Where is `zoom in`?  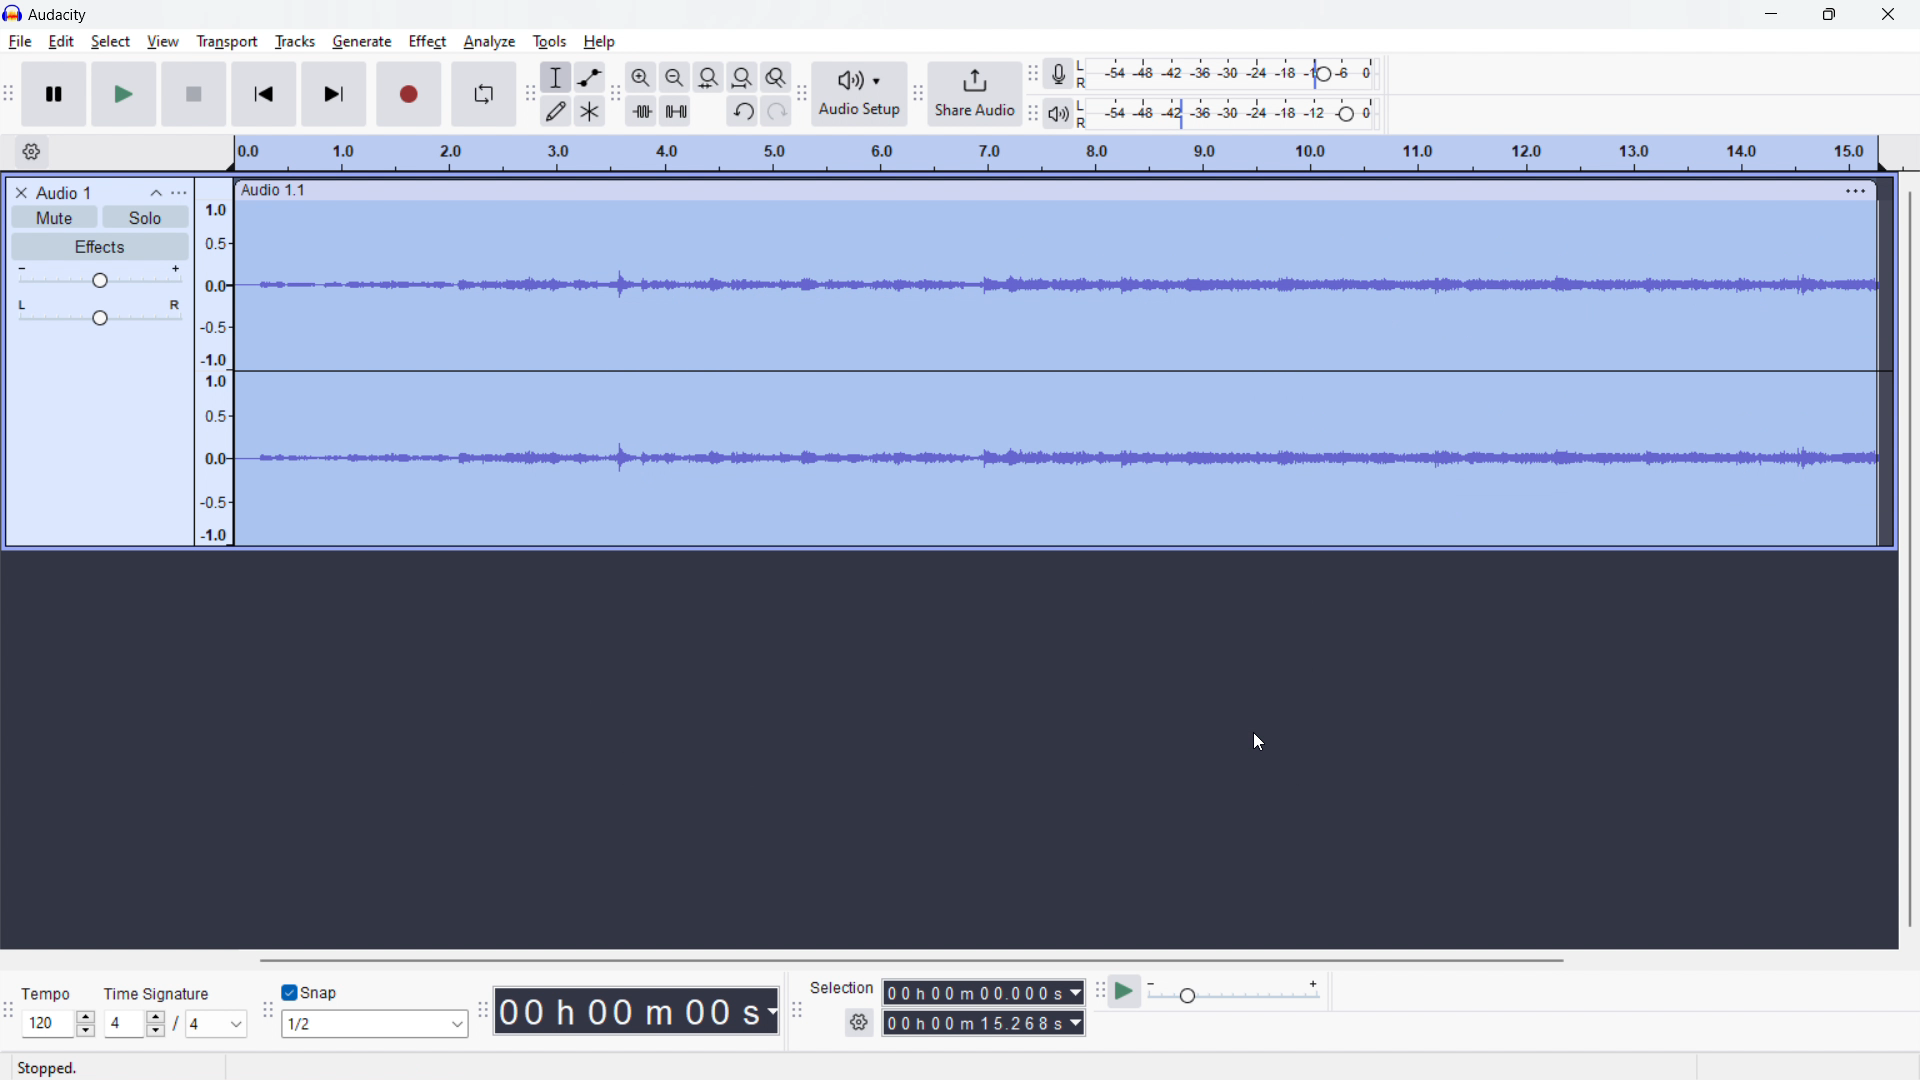 zoom in is located at coordinates (641, 77).